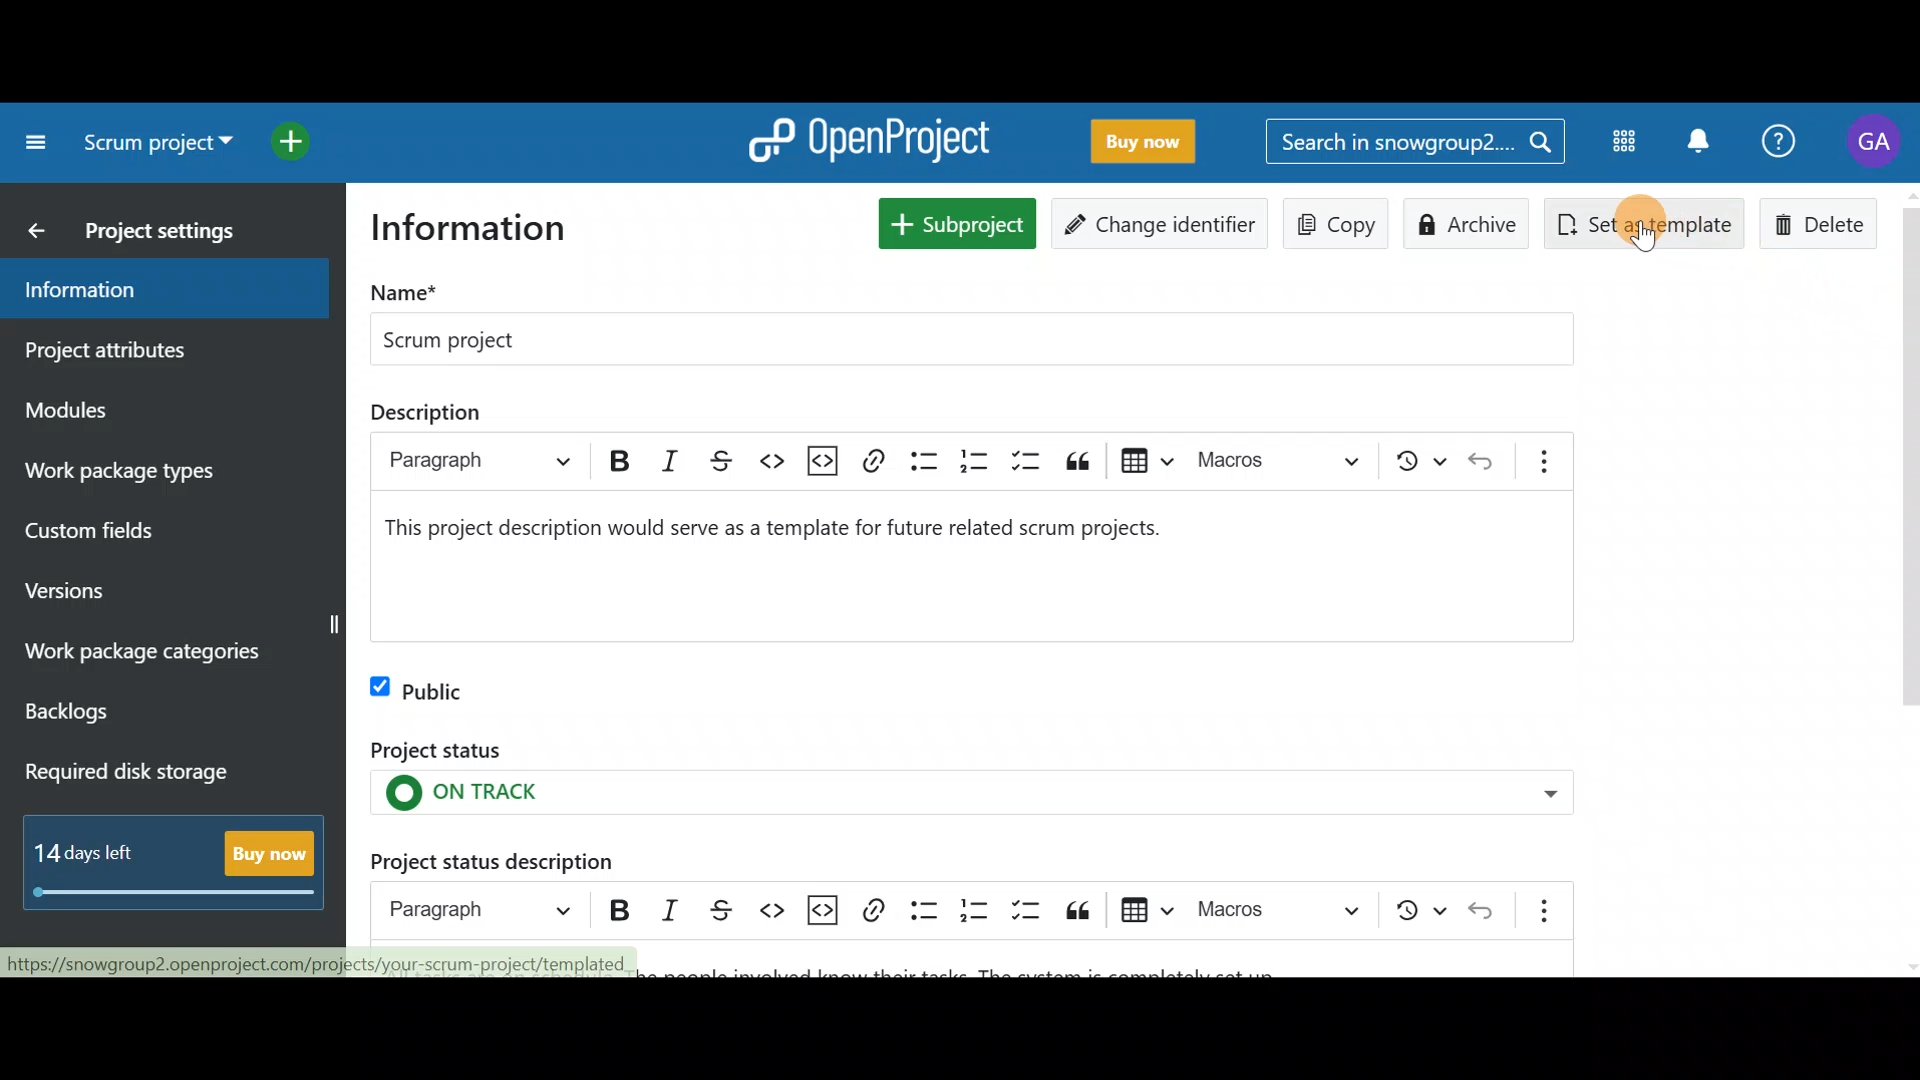 This screenshot has width=1920, height=1080. I want to click on Strikethrough, so click(727, 908).